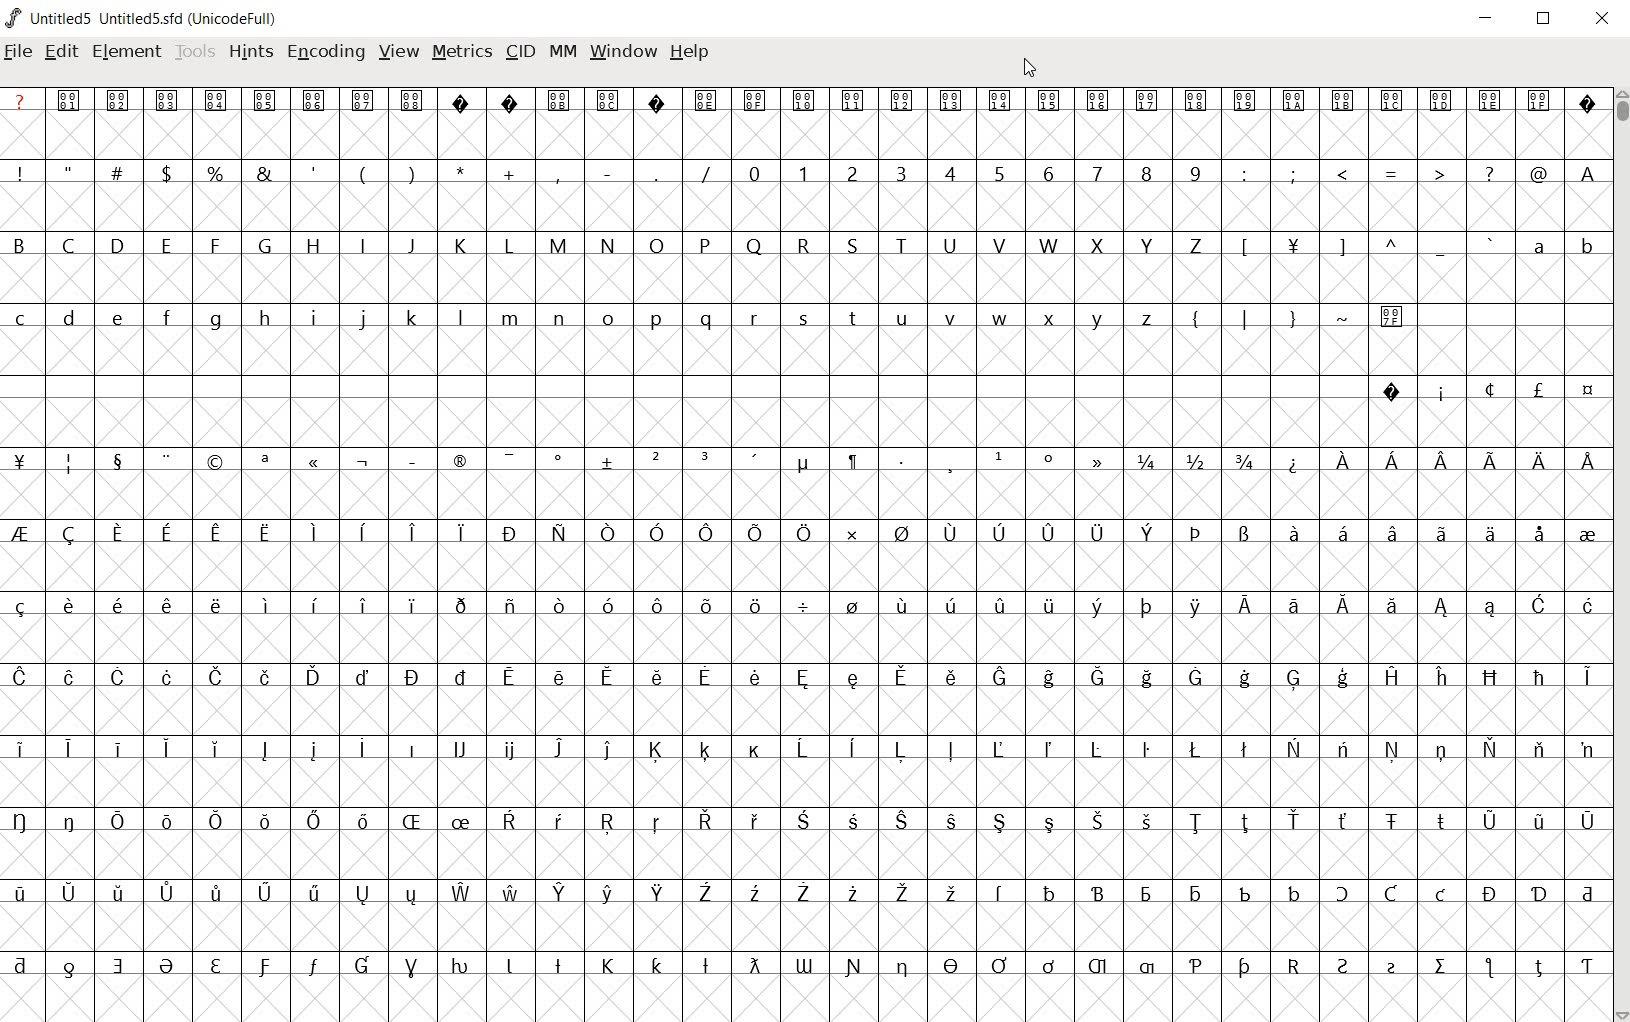  I want to click on file, so click(17, 53).